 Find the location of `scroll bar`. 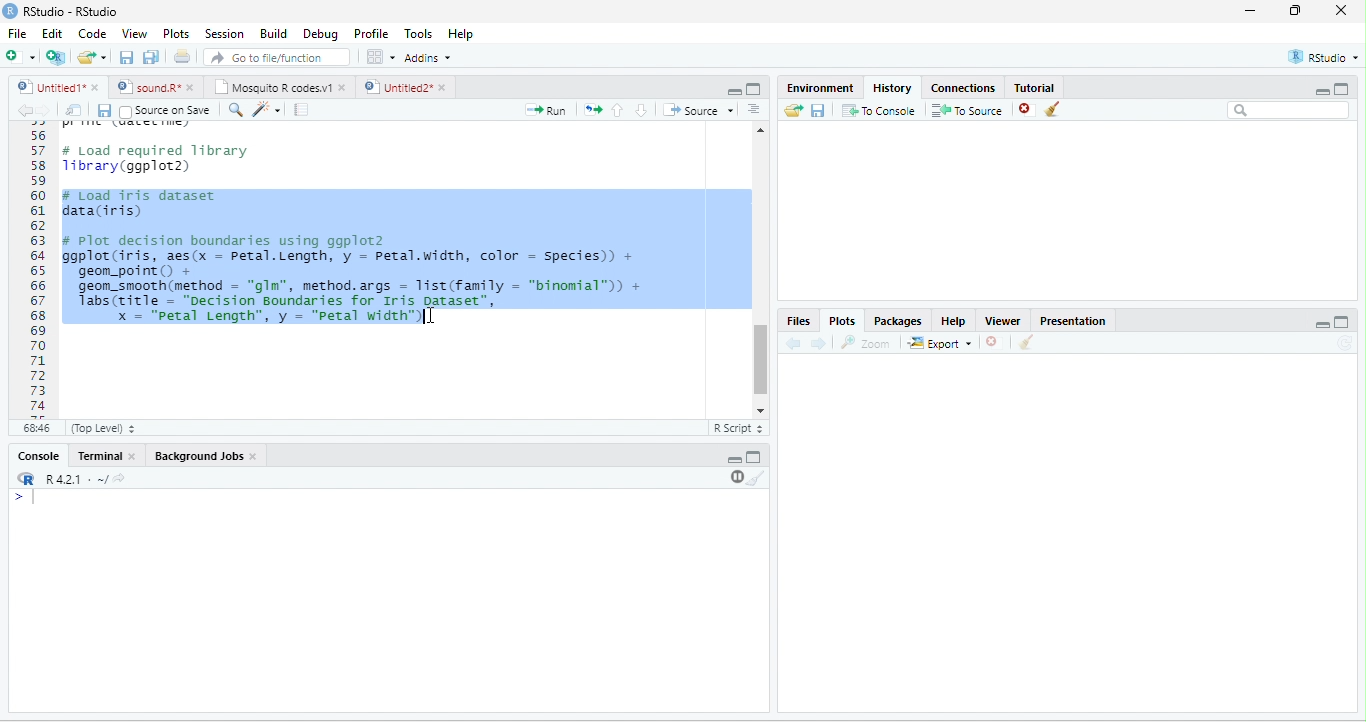

scroll bar is located at coordinates (761, 360).